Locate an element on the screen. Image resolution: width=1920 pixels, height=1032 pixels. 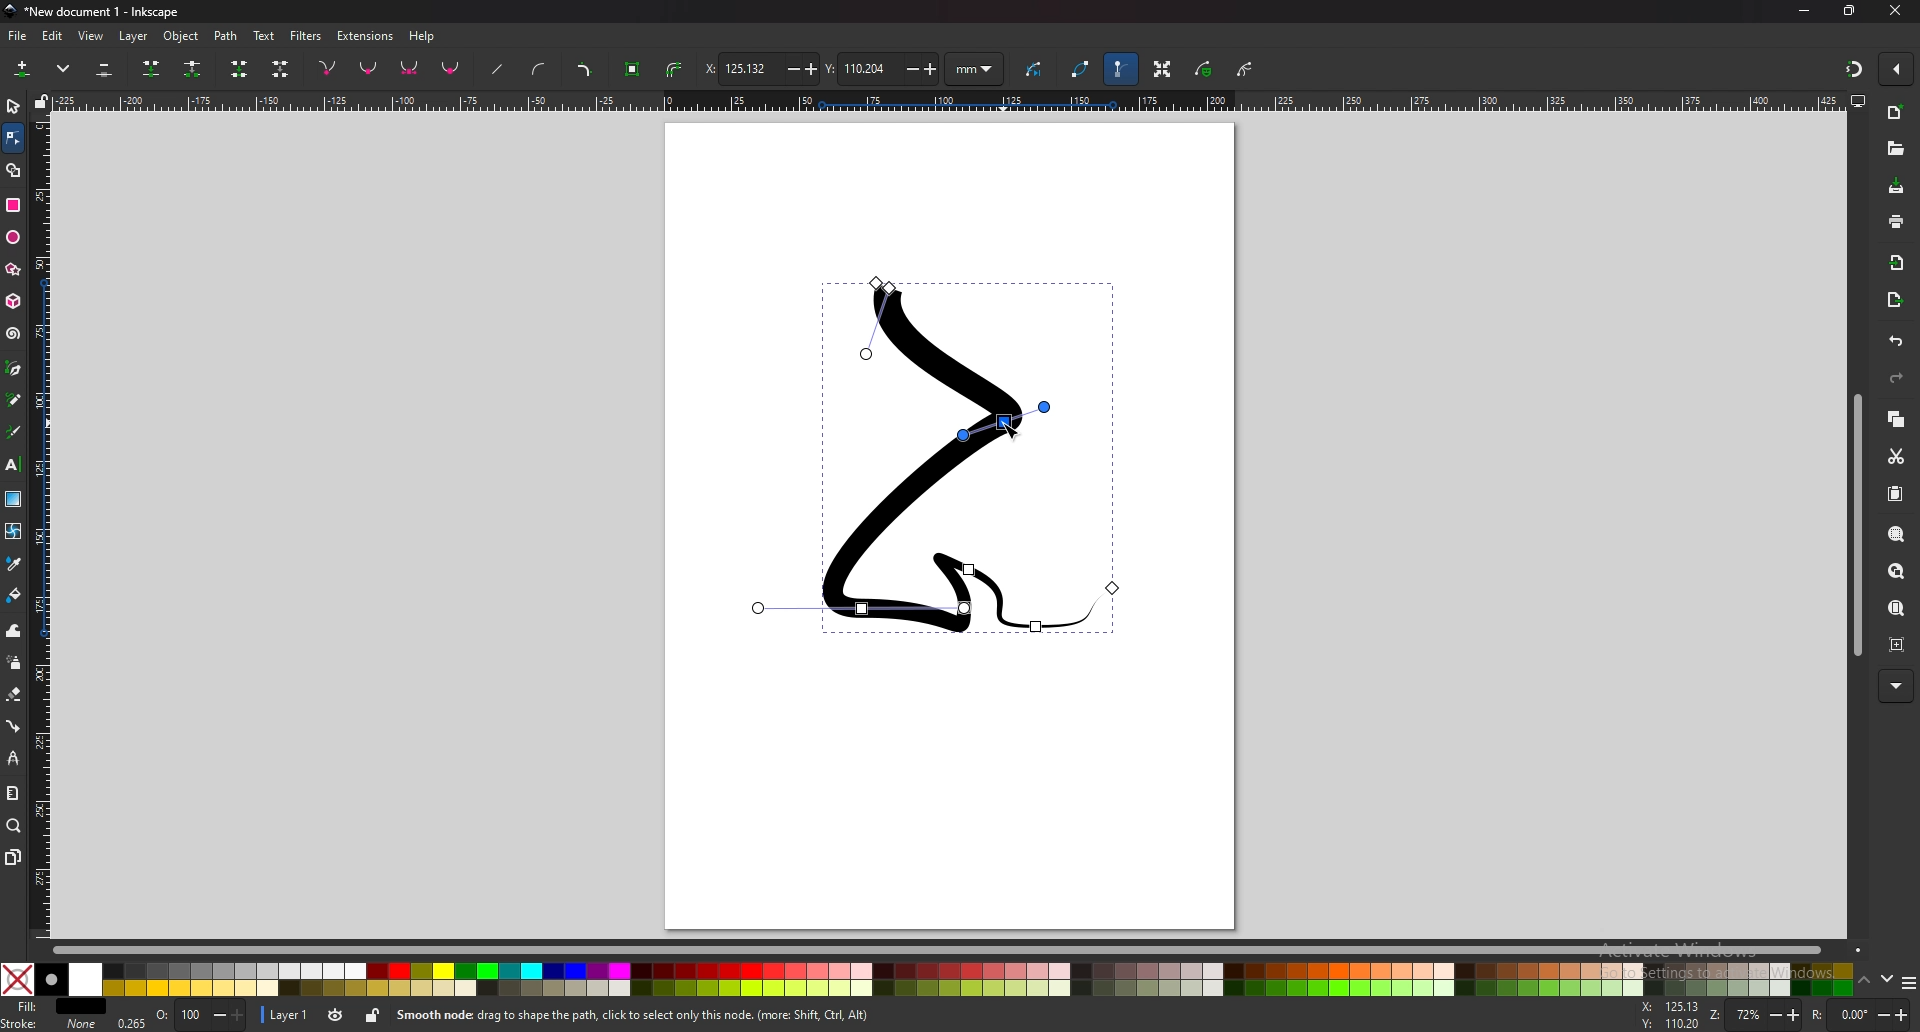
zoom drawing is located at coordinates (1894, 572).